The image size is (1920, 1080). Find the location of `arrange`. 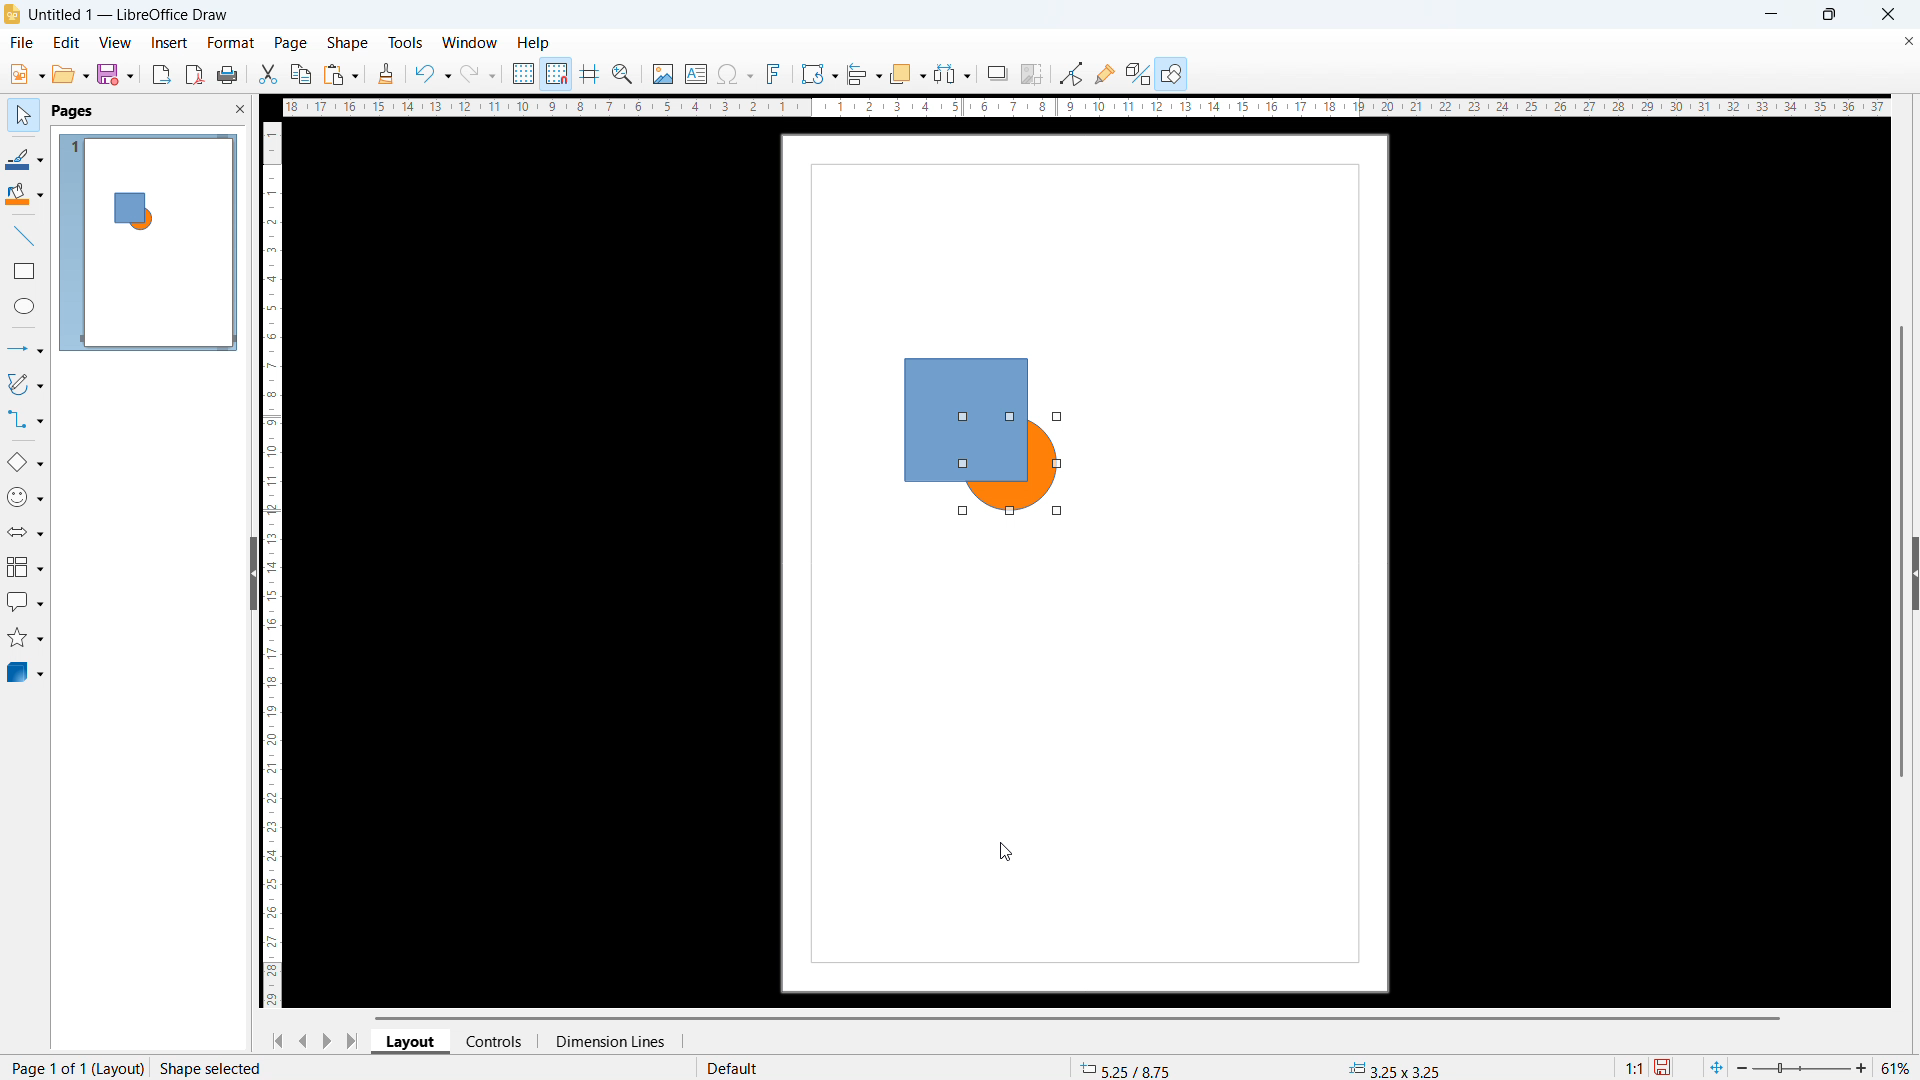

arrange is located at coordinates (908, 75).